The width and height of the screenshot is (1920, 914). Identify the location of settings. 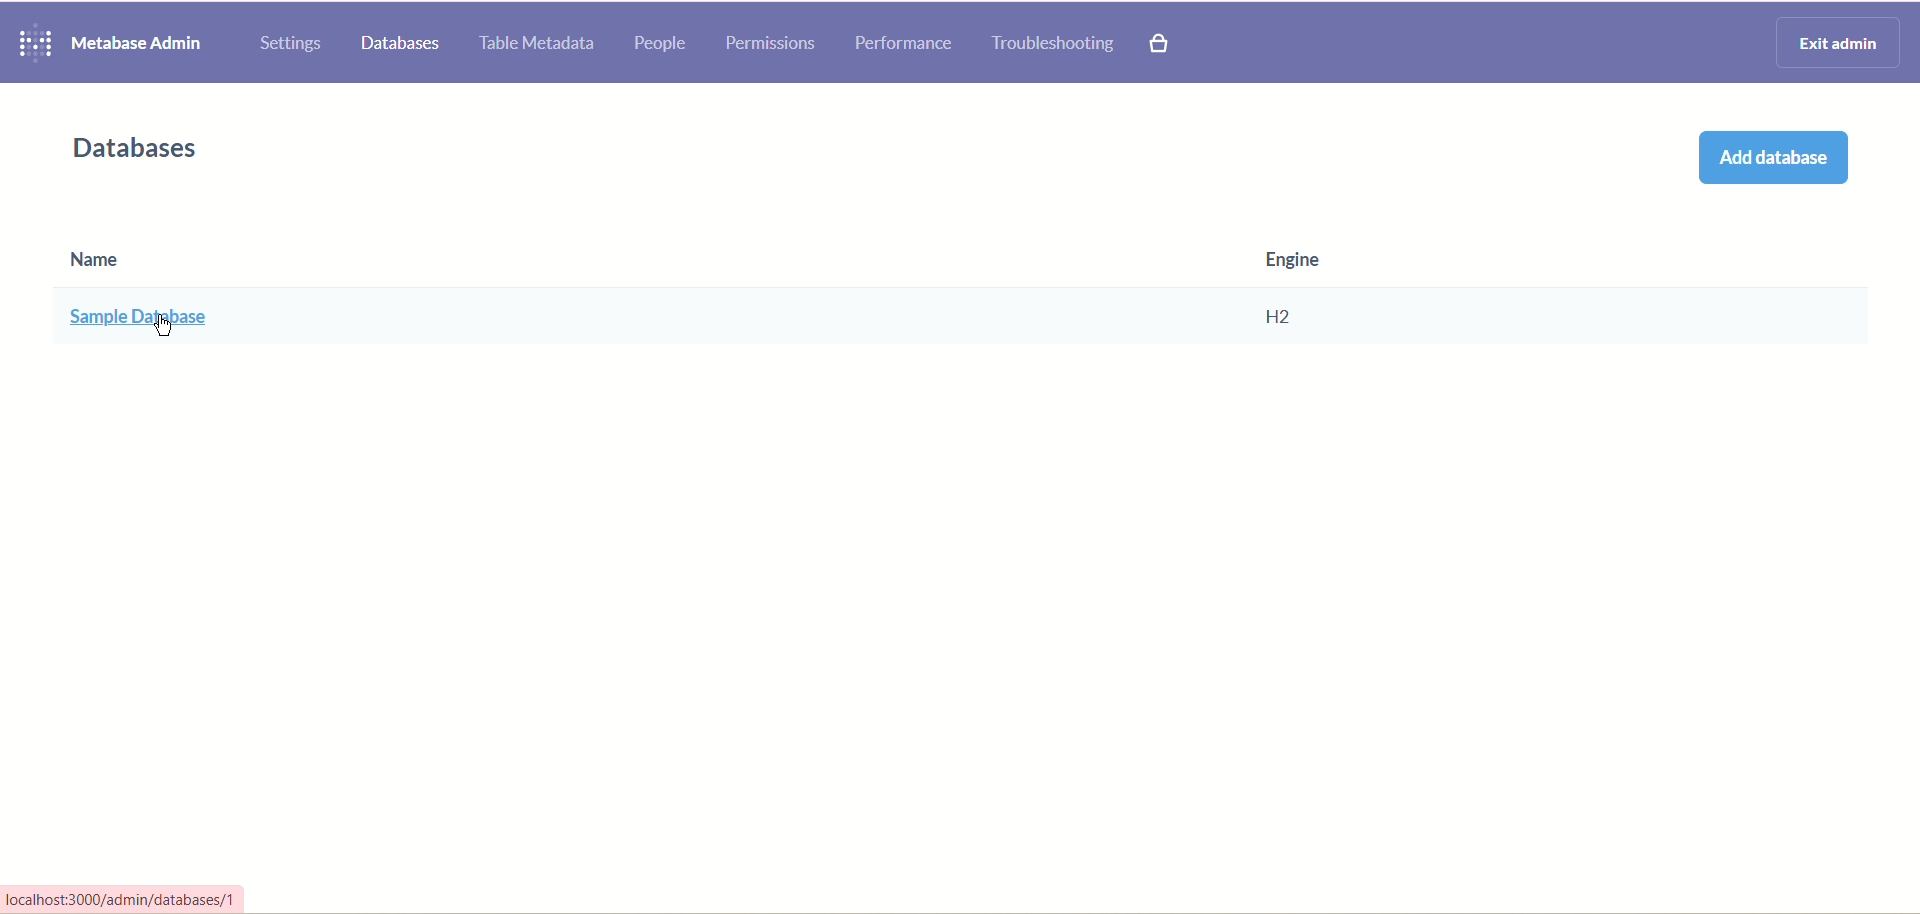
(292, 43).